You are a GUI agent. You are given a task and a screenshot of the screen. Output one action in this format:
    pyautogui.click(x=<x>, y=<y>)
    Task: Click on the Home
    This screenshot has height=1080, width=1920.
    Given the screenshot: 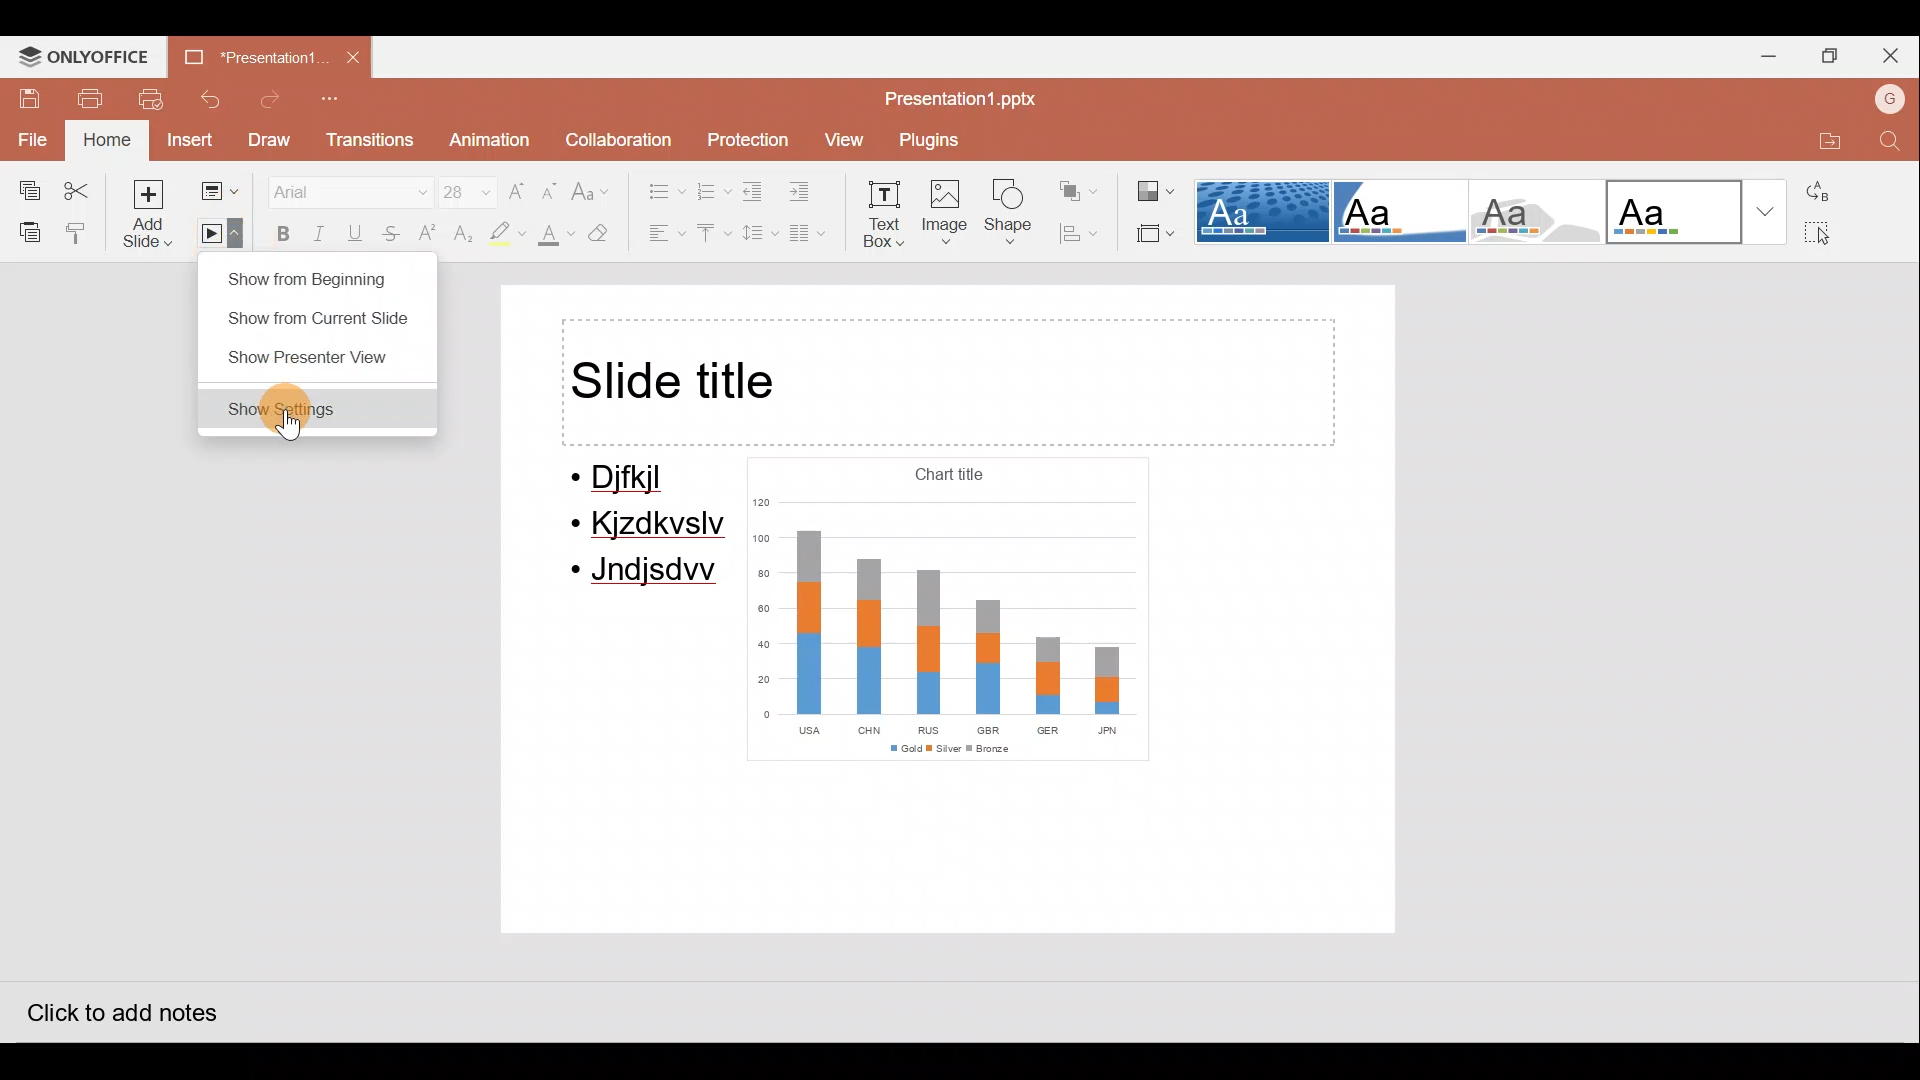 What is the action you would take?
    pyautogui.click(x=106, y=137)
    